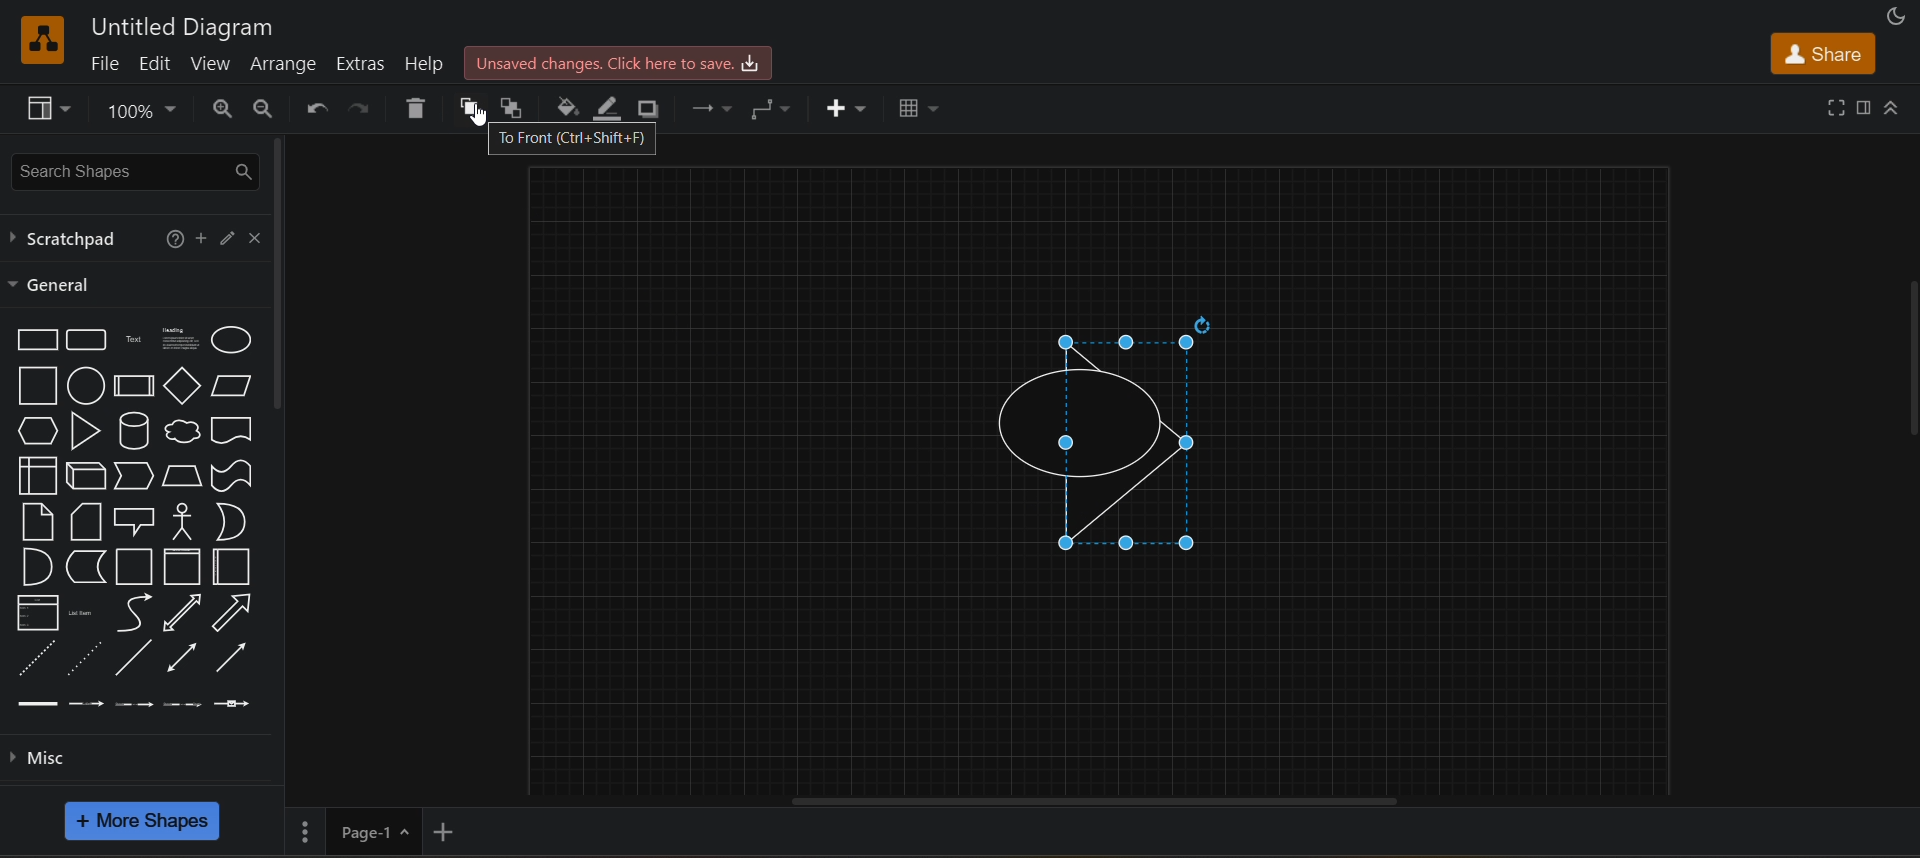 The width and height of the screenshot is (1920, 858). I want to click on zoom, so click(145, 110).